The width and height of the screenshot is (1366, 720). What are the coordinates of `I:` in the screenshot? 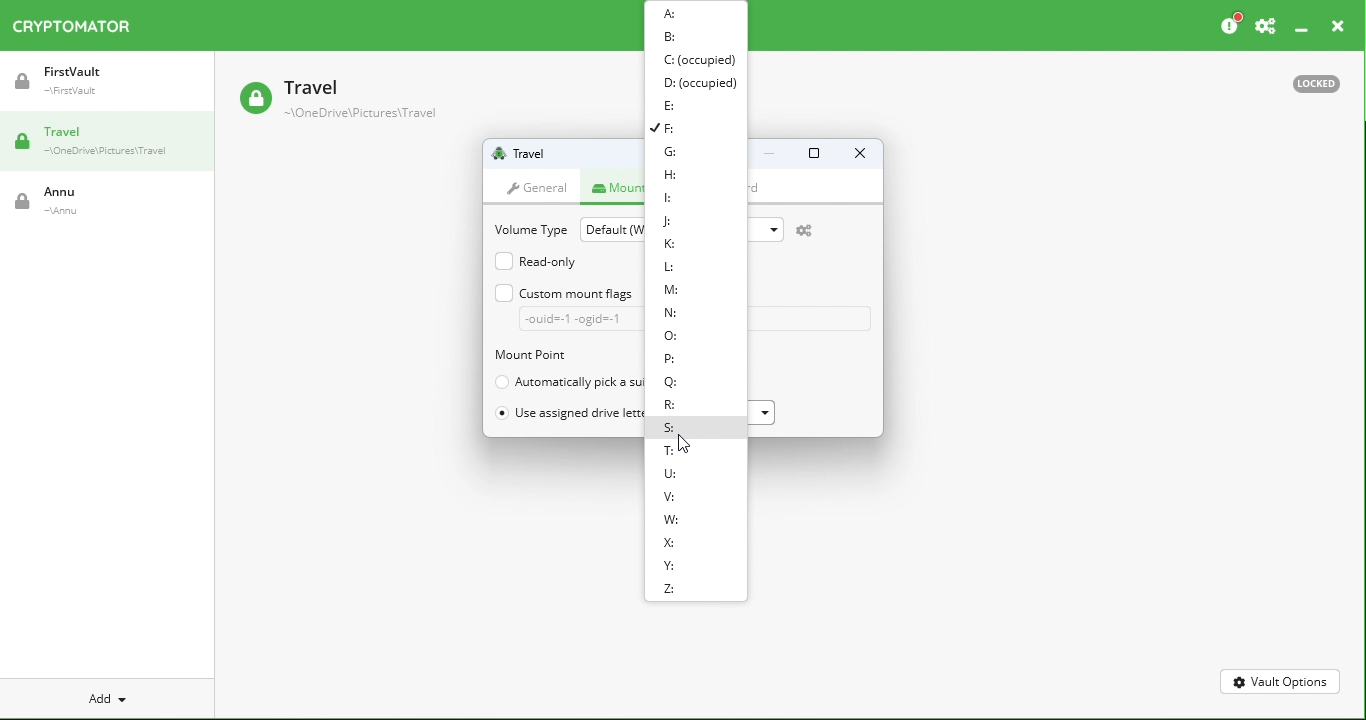 It's located at (673, 198).